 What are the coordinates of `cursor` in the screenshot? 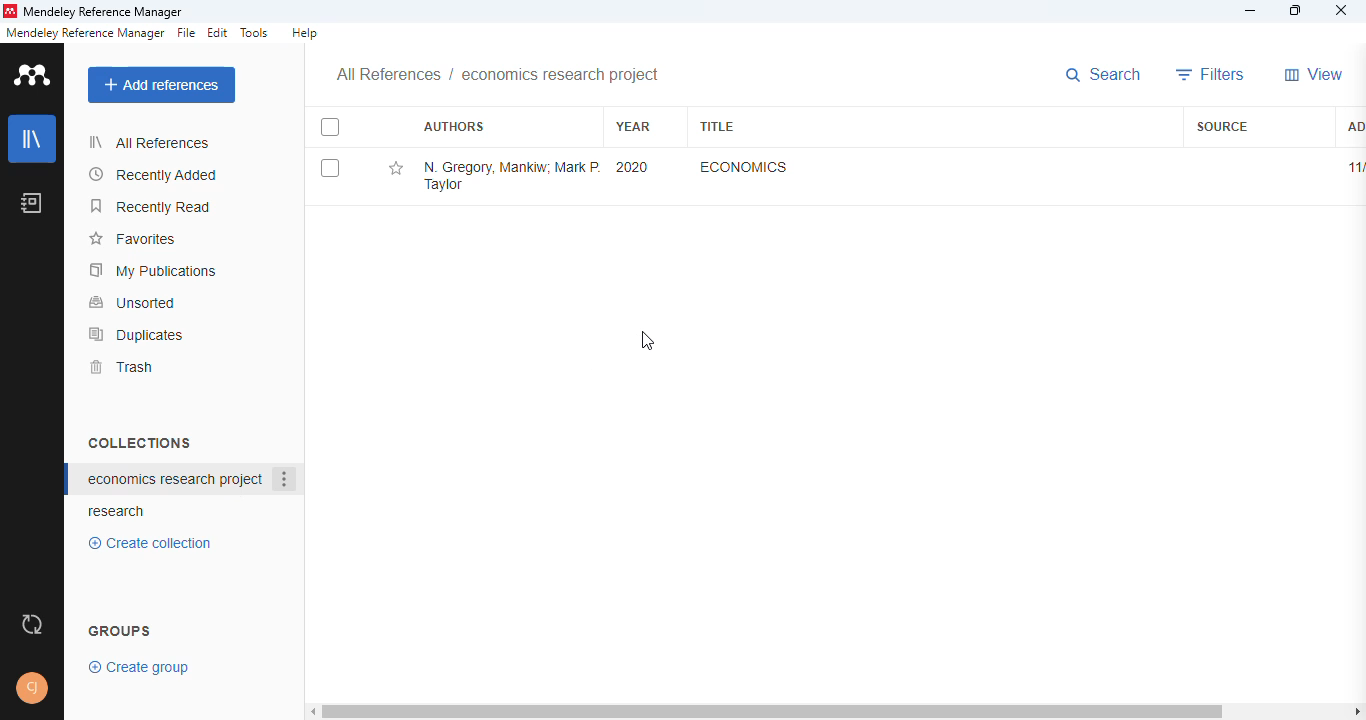 It's located at (647, 341).